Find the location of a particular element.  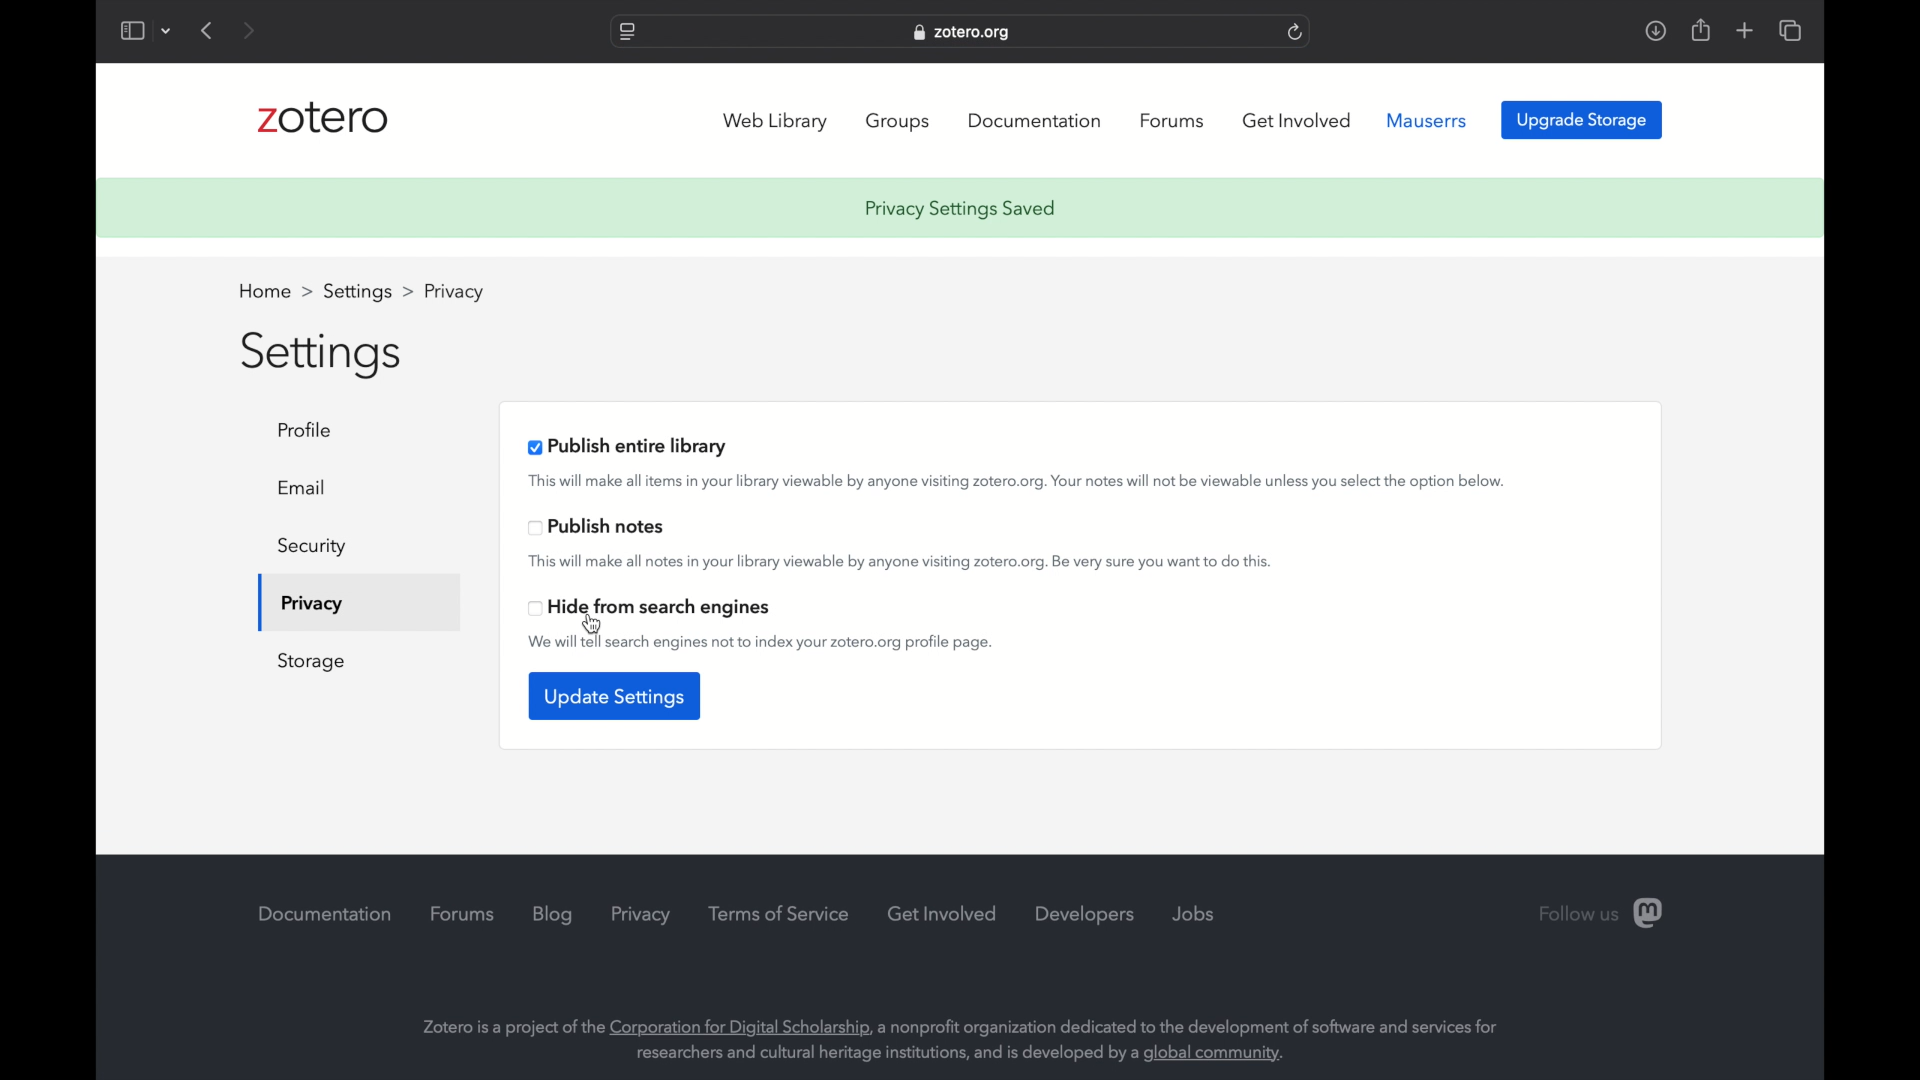

forums is located at coordinates (1175, 121).